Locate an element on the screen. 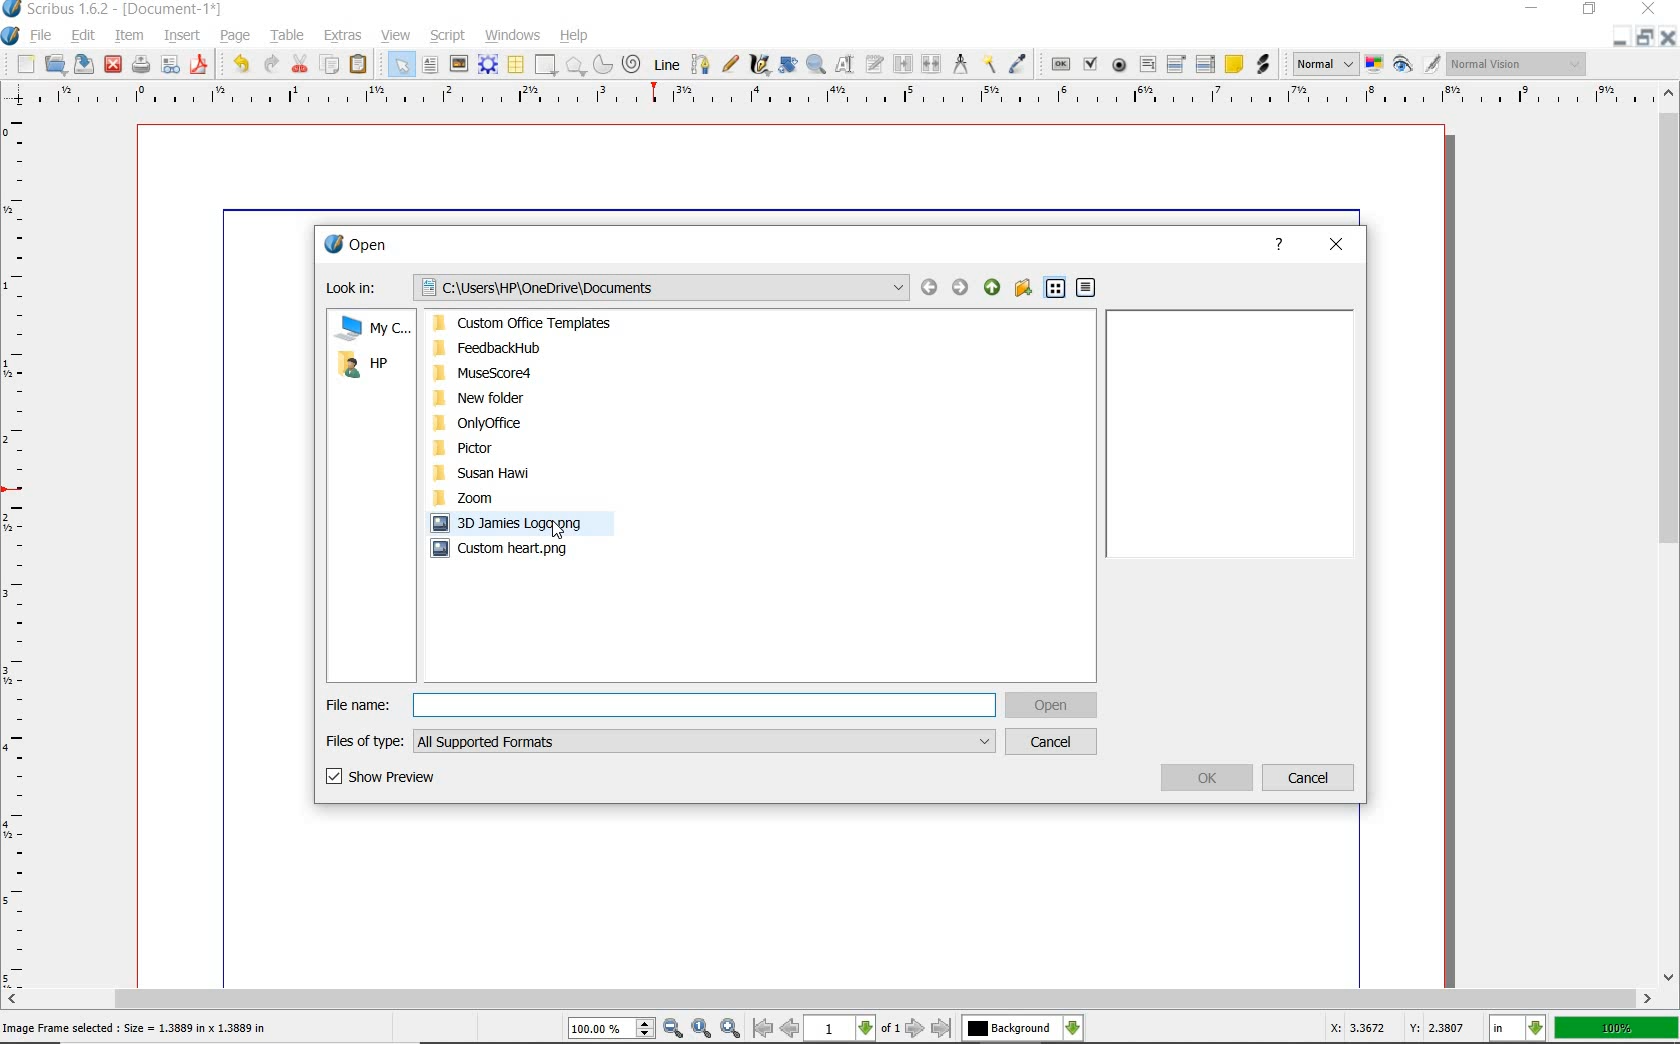  Look in is located at coordinates (615, 287).